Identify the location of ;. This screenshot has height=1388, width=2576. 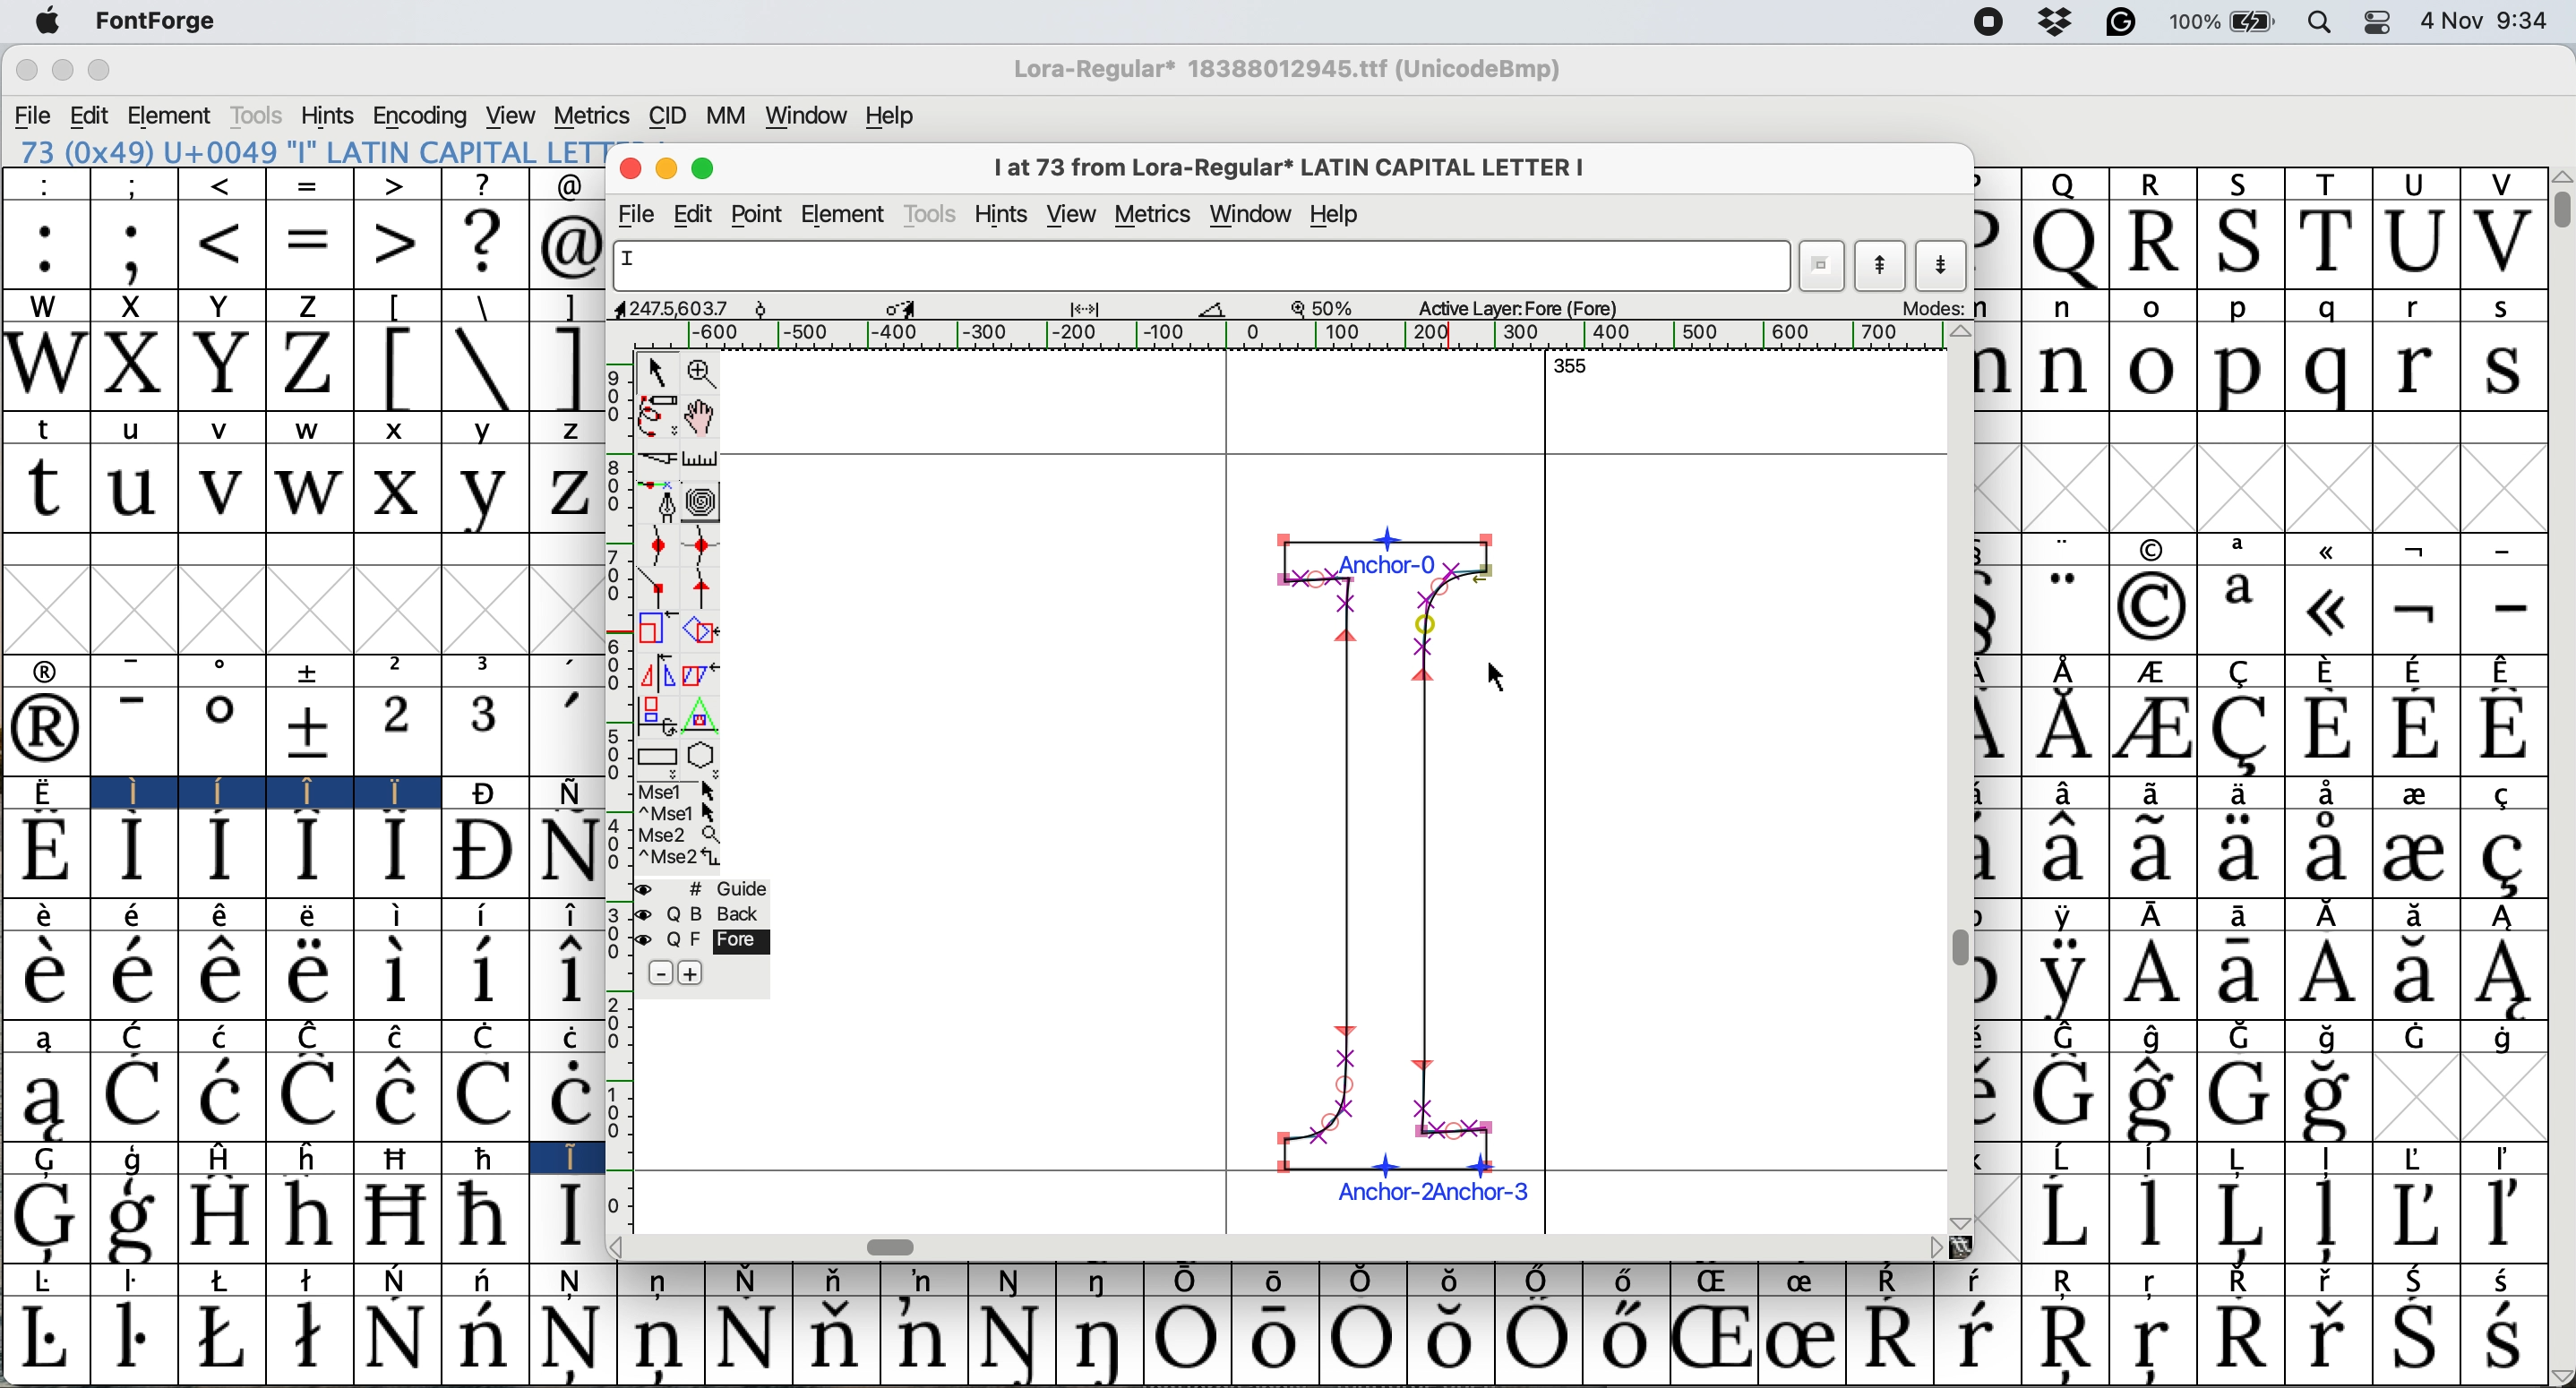
(137, 184).